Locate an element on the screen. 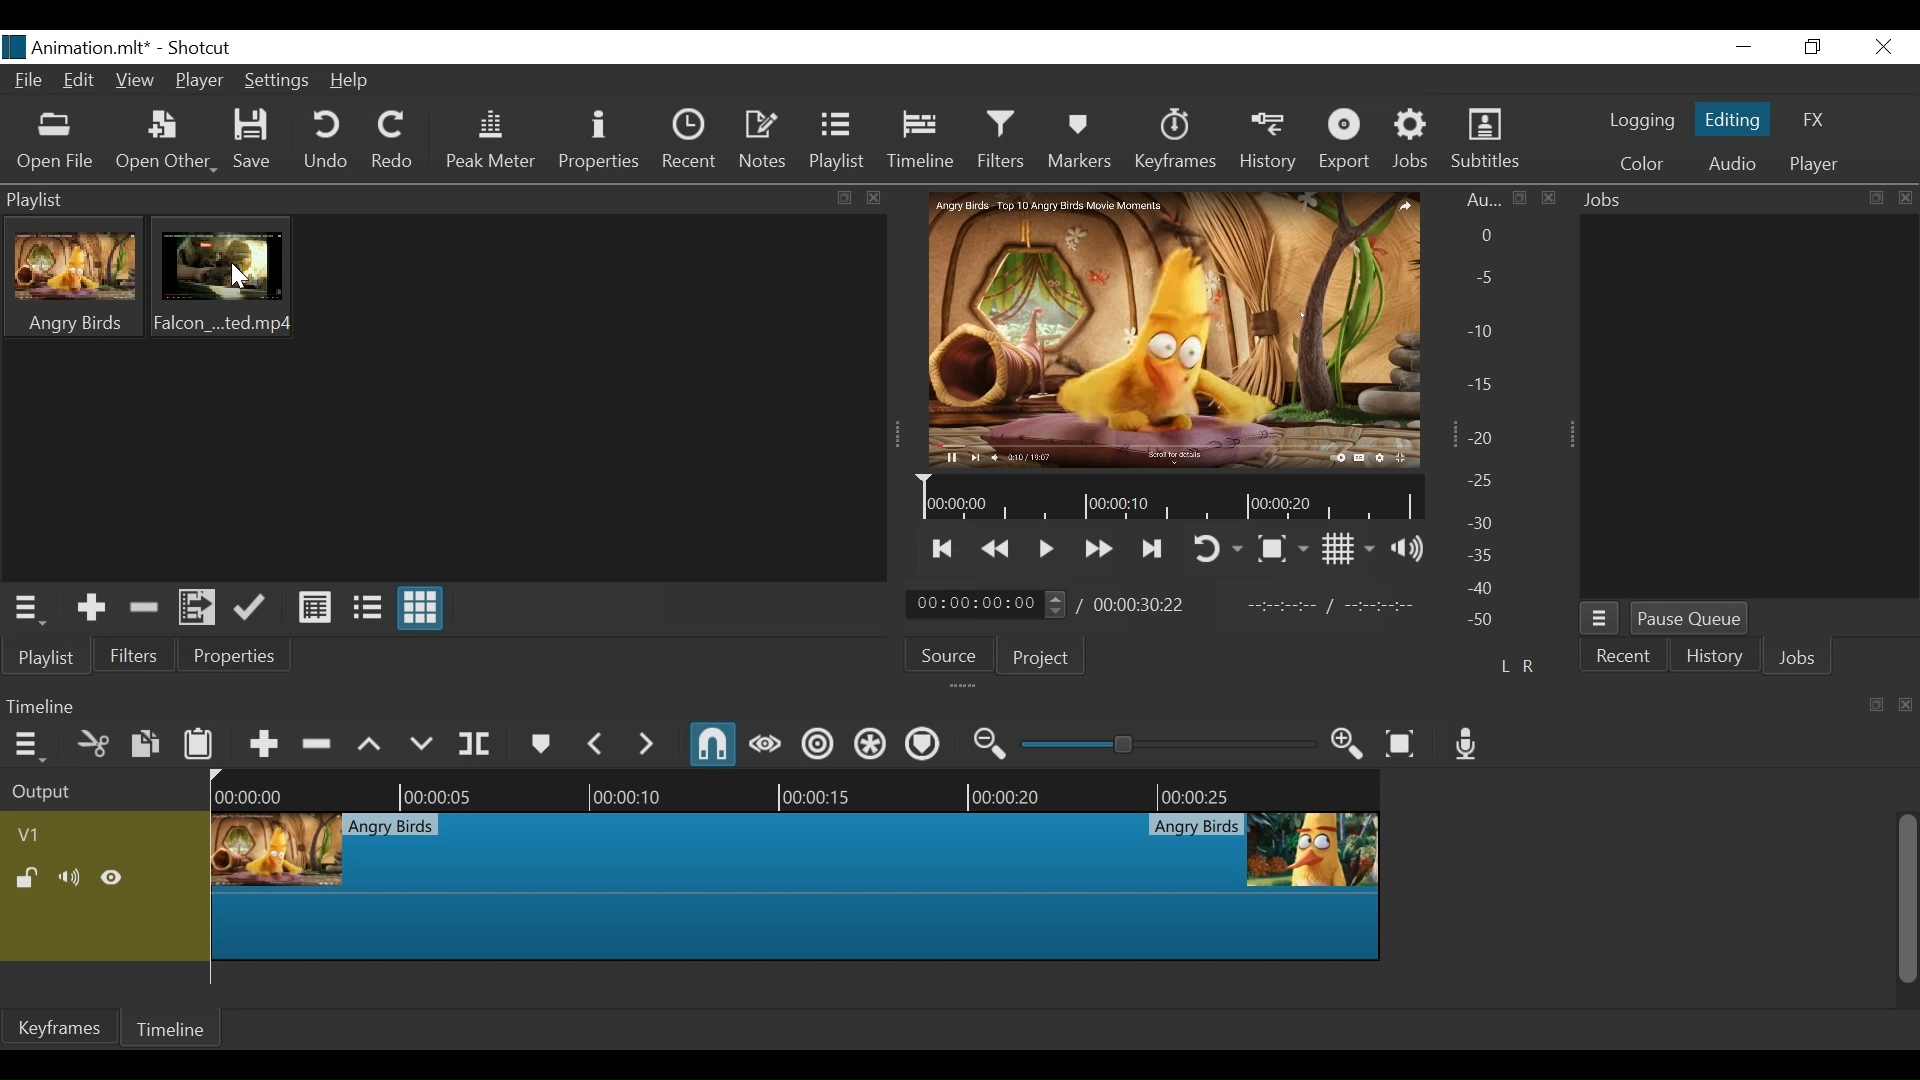 This screenshot has height=1080, width=1920. Remove Cut is located at coordinates (145, 606).